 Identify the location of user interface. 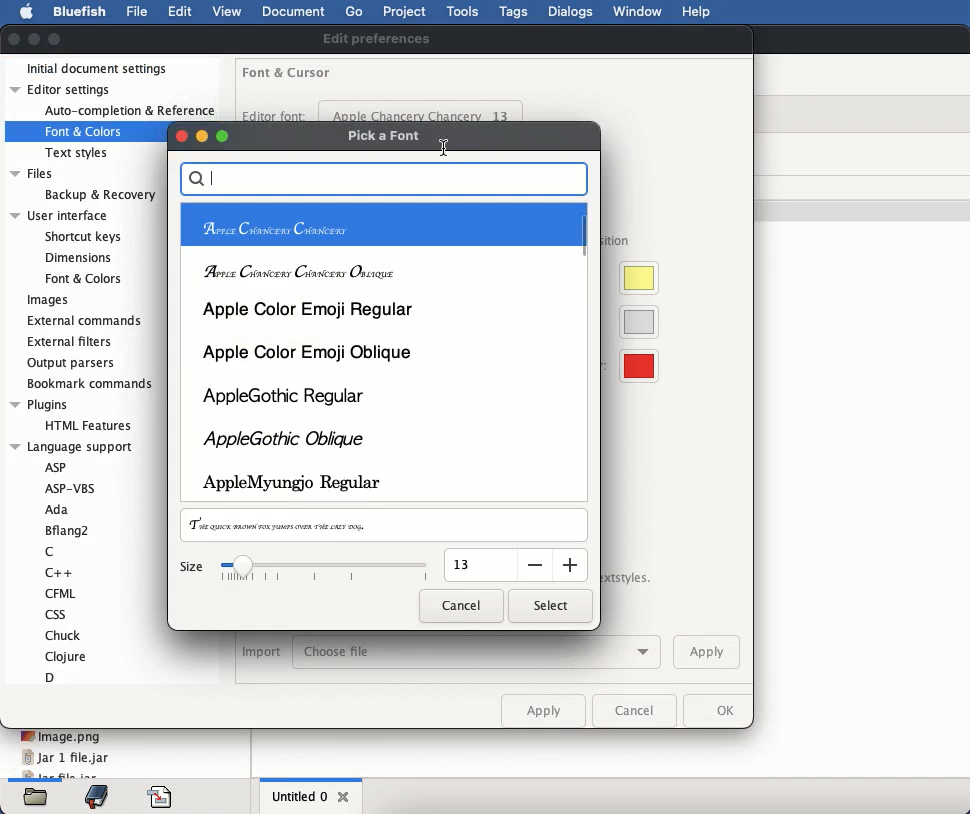
(69, 248).